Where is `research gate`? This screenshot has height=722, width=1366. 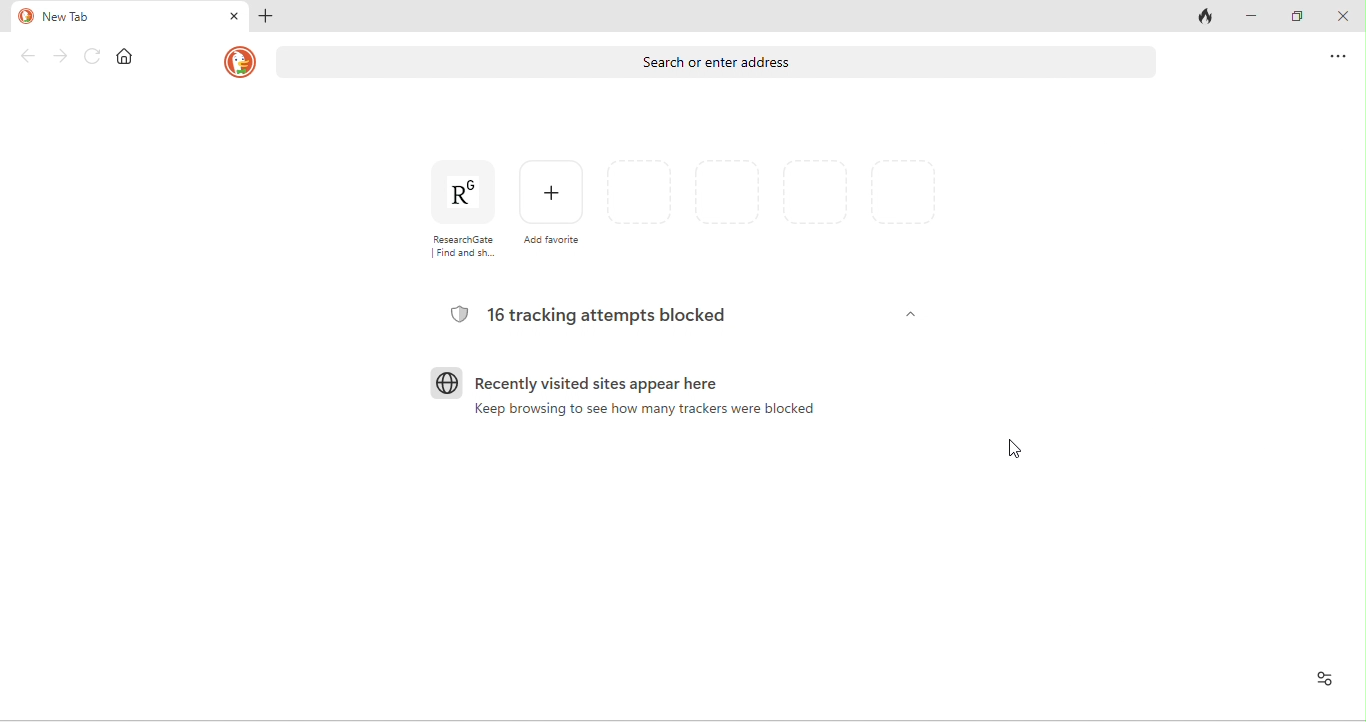 research gate is located at coordinates (457, 209).